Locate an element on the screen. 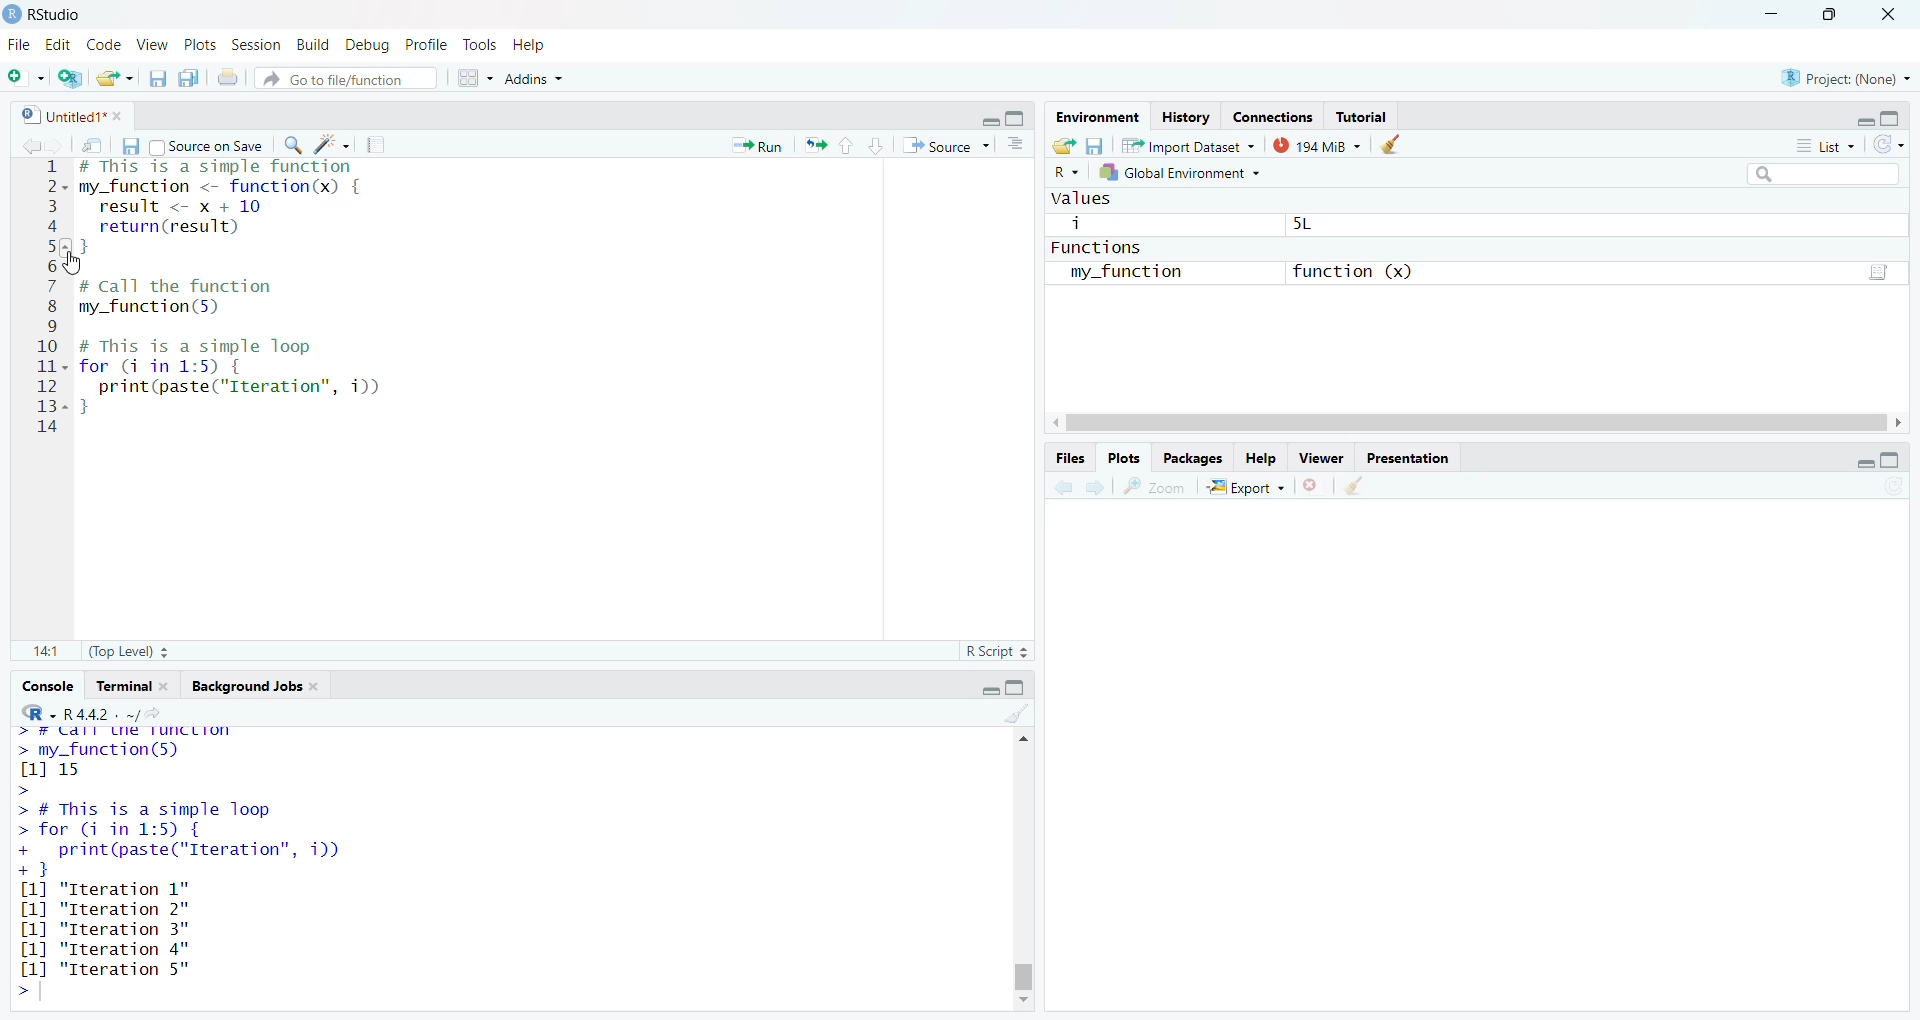  terminal is located at coordinates (122, 686).